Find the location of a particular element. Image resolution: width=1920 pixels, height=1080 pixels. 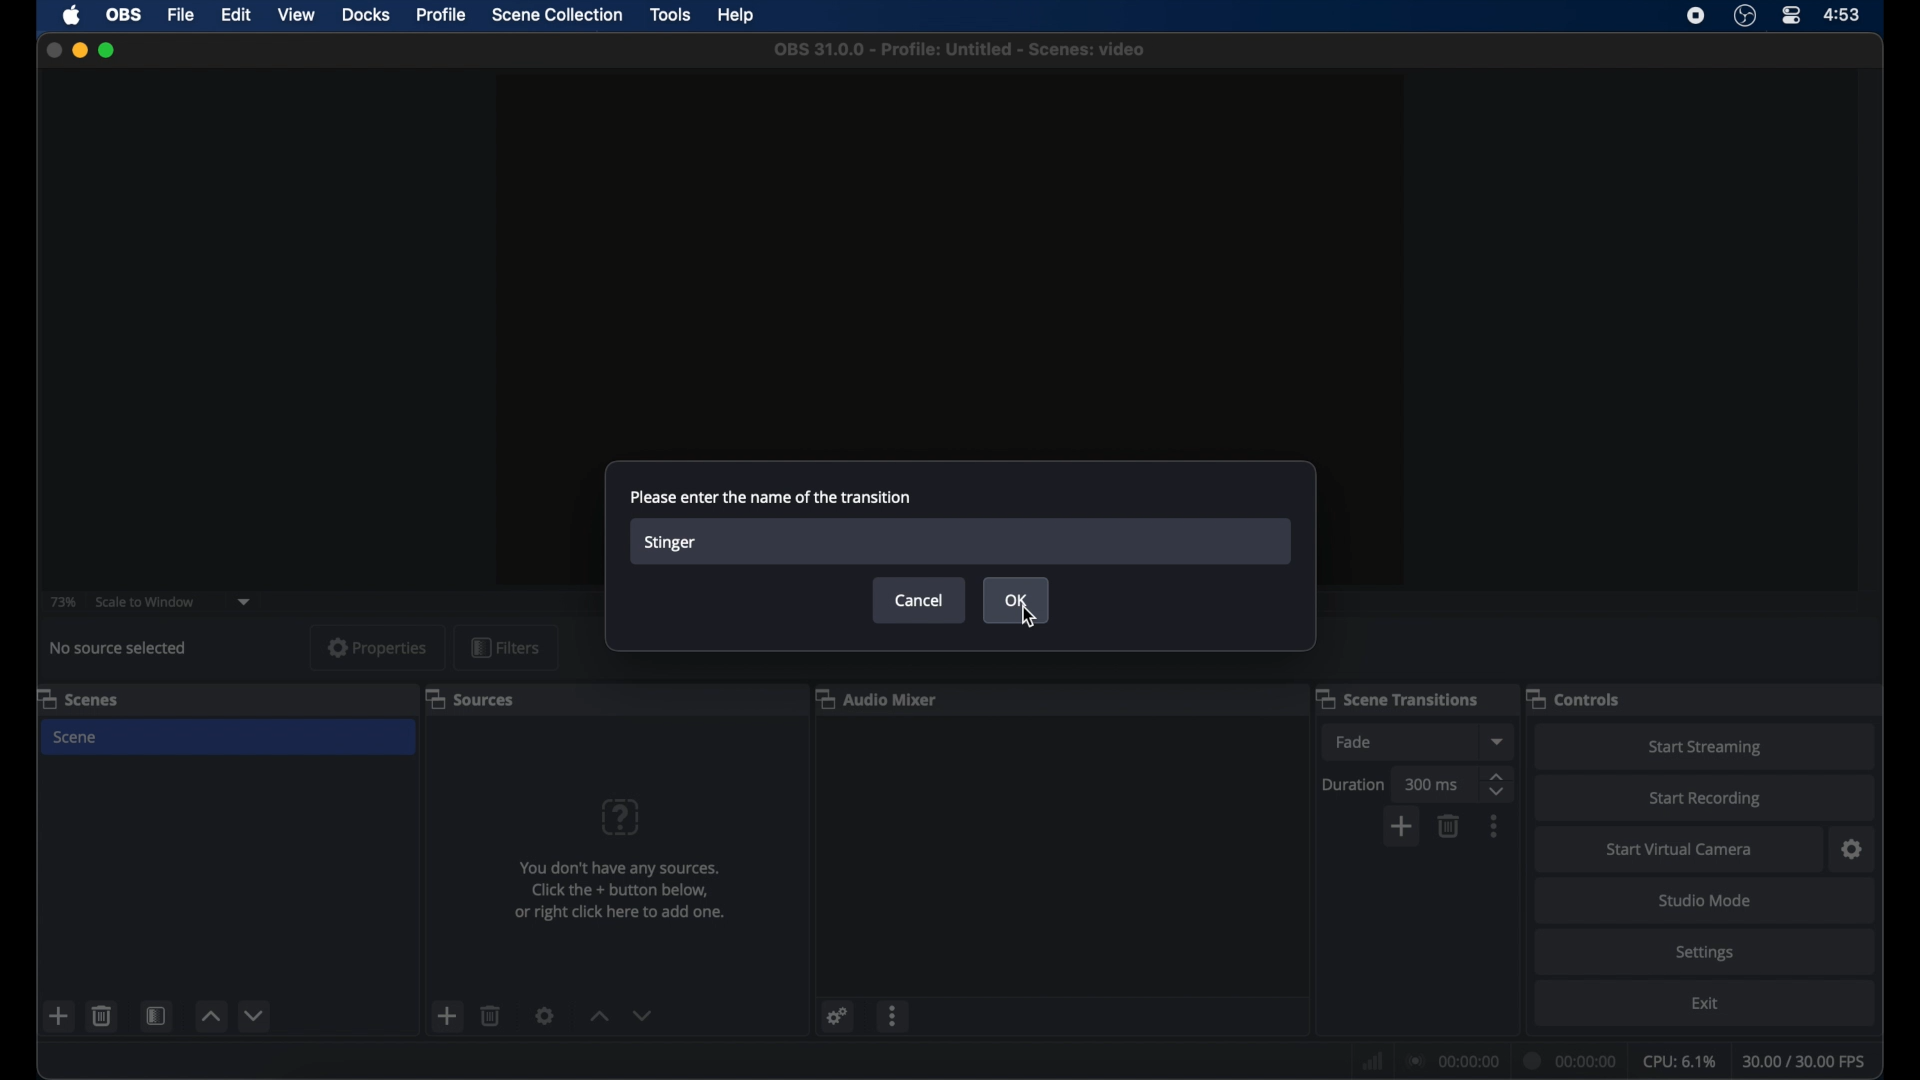

exit is located at coordinates (1705, 1003).